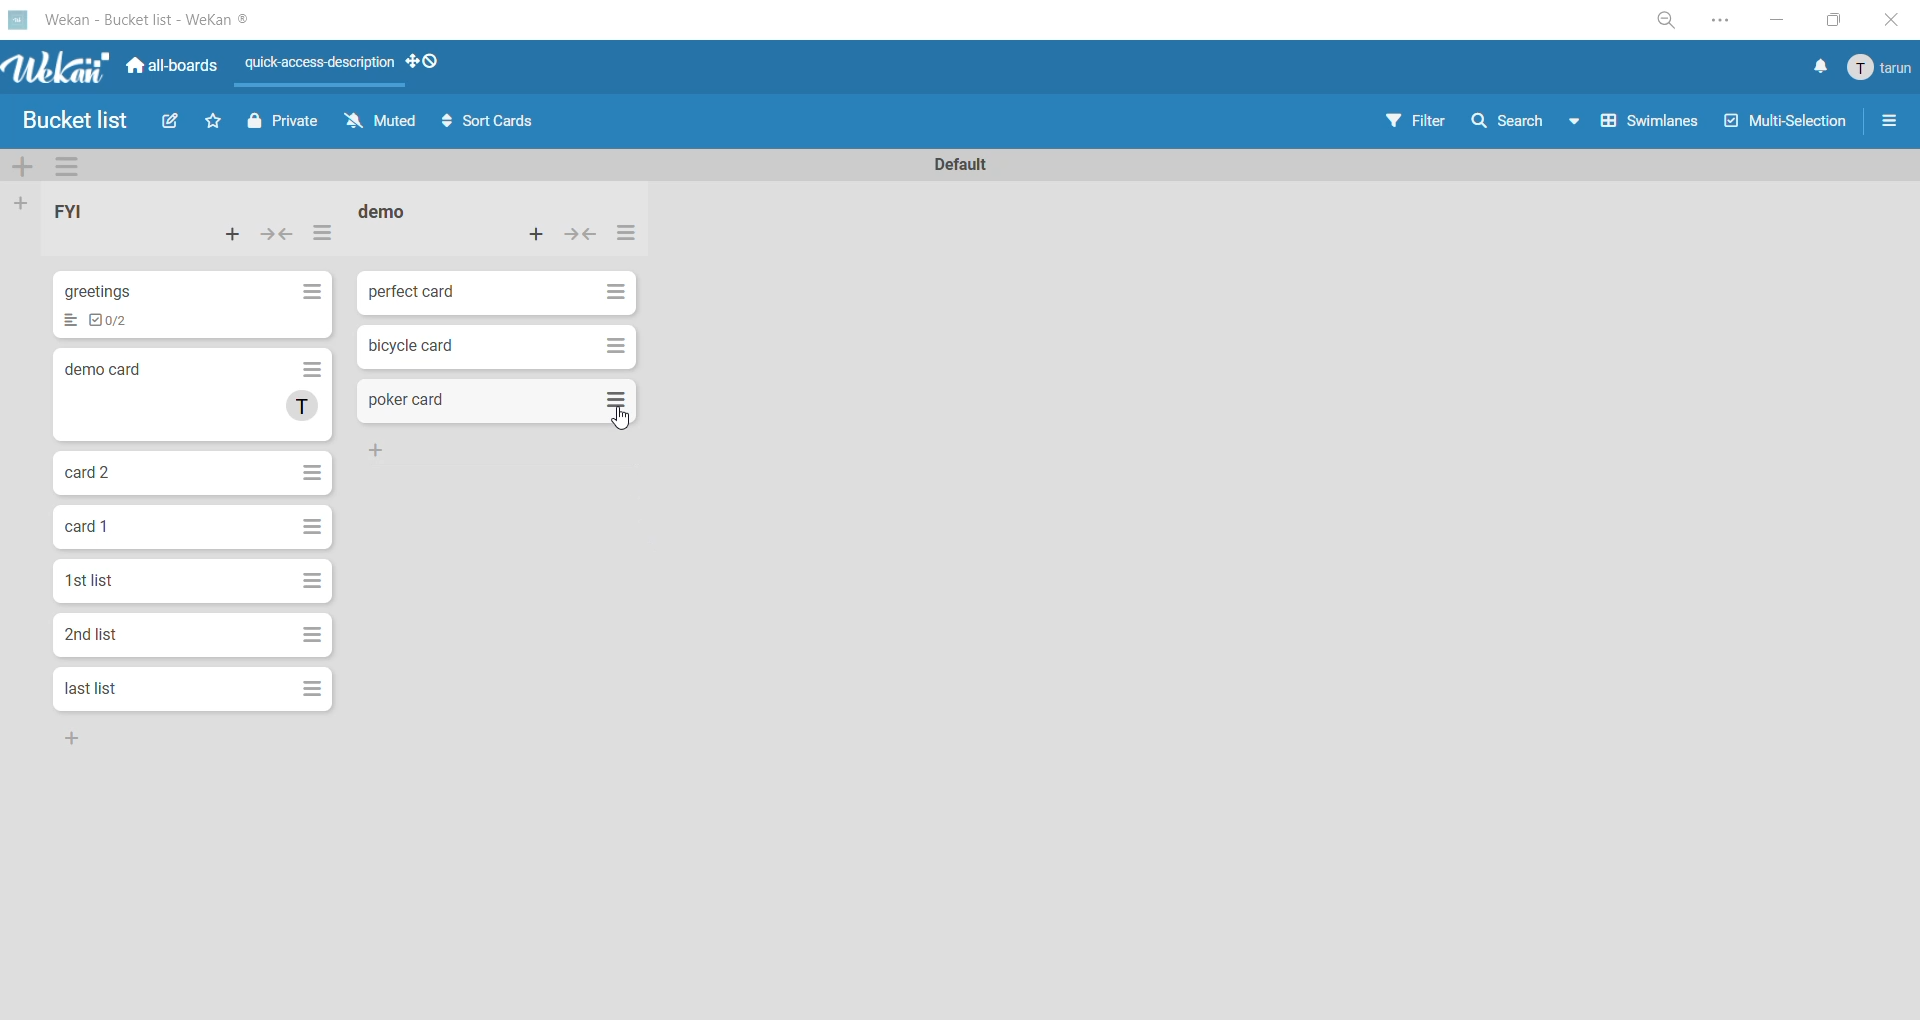 Image resolution: width=1920 pixels, height=1020 pixels. What do you see at coordinates (1654, 125) in the screenshot?
I see `swimlanes` at bounding box center [1654, 125].